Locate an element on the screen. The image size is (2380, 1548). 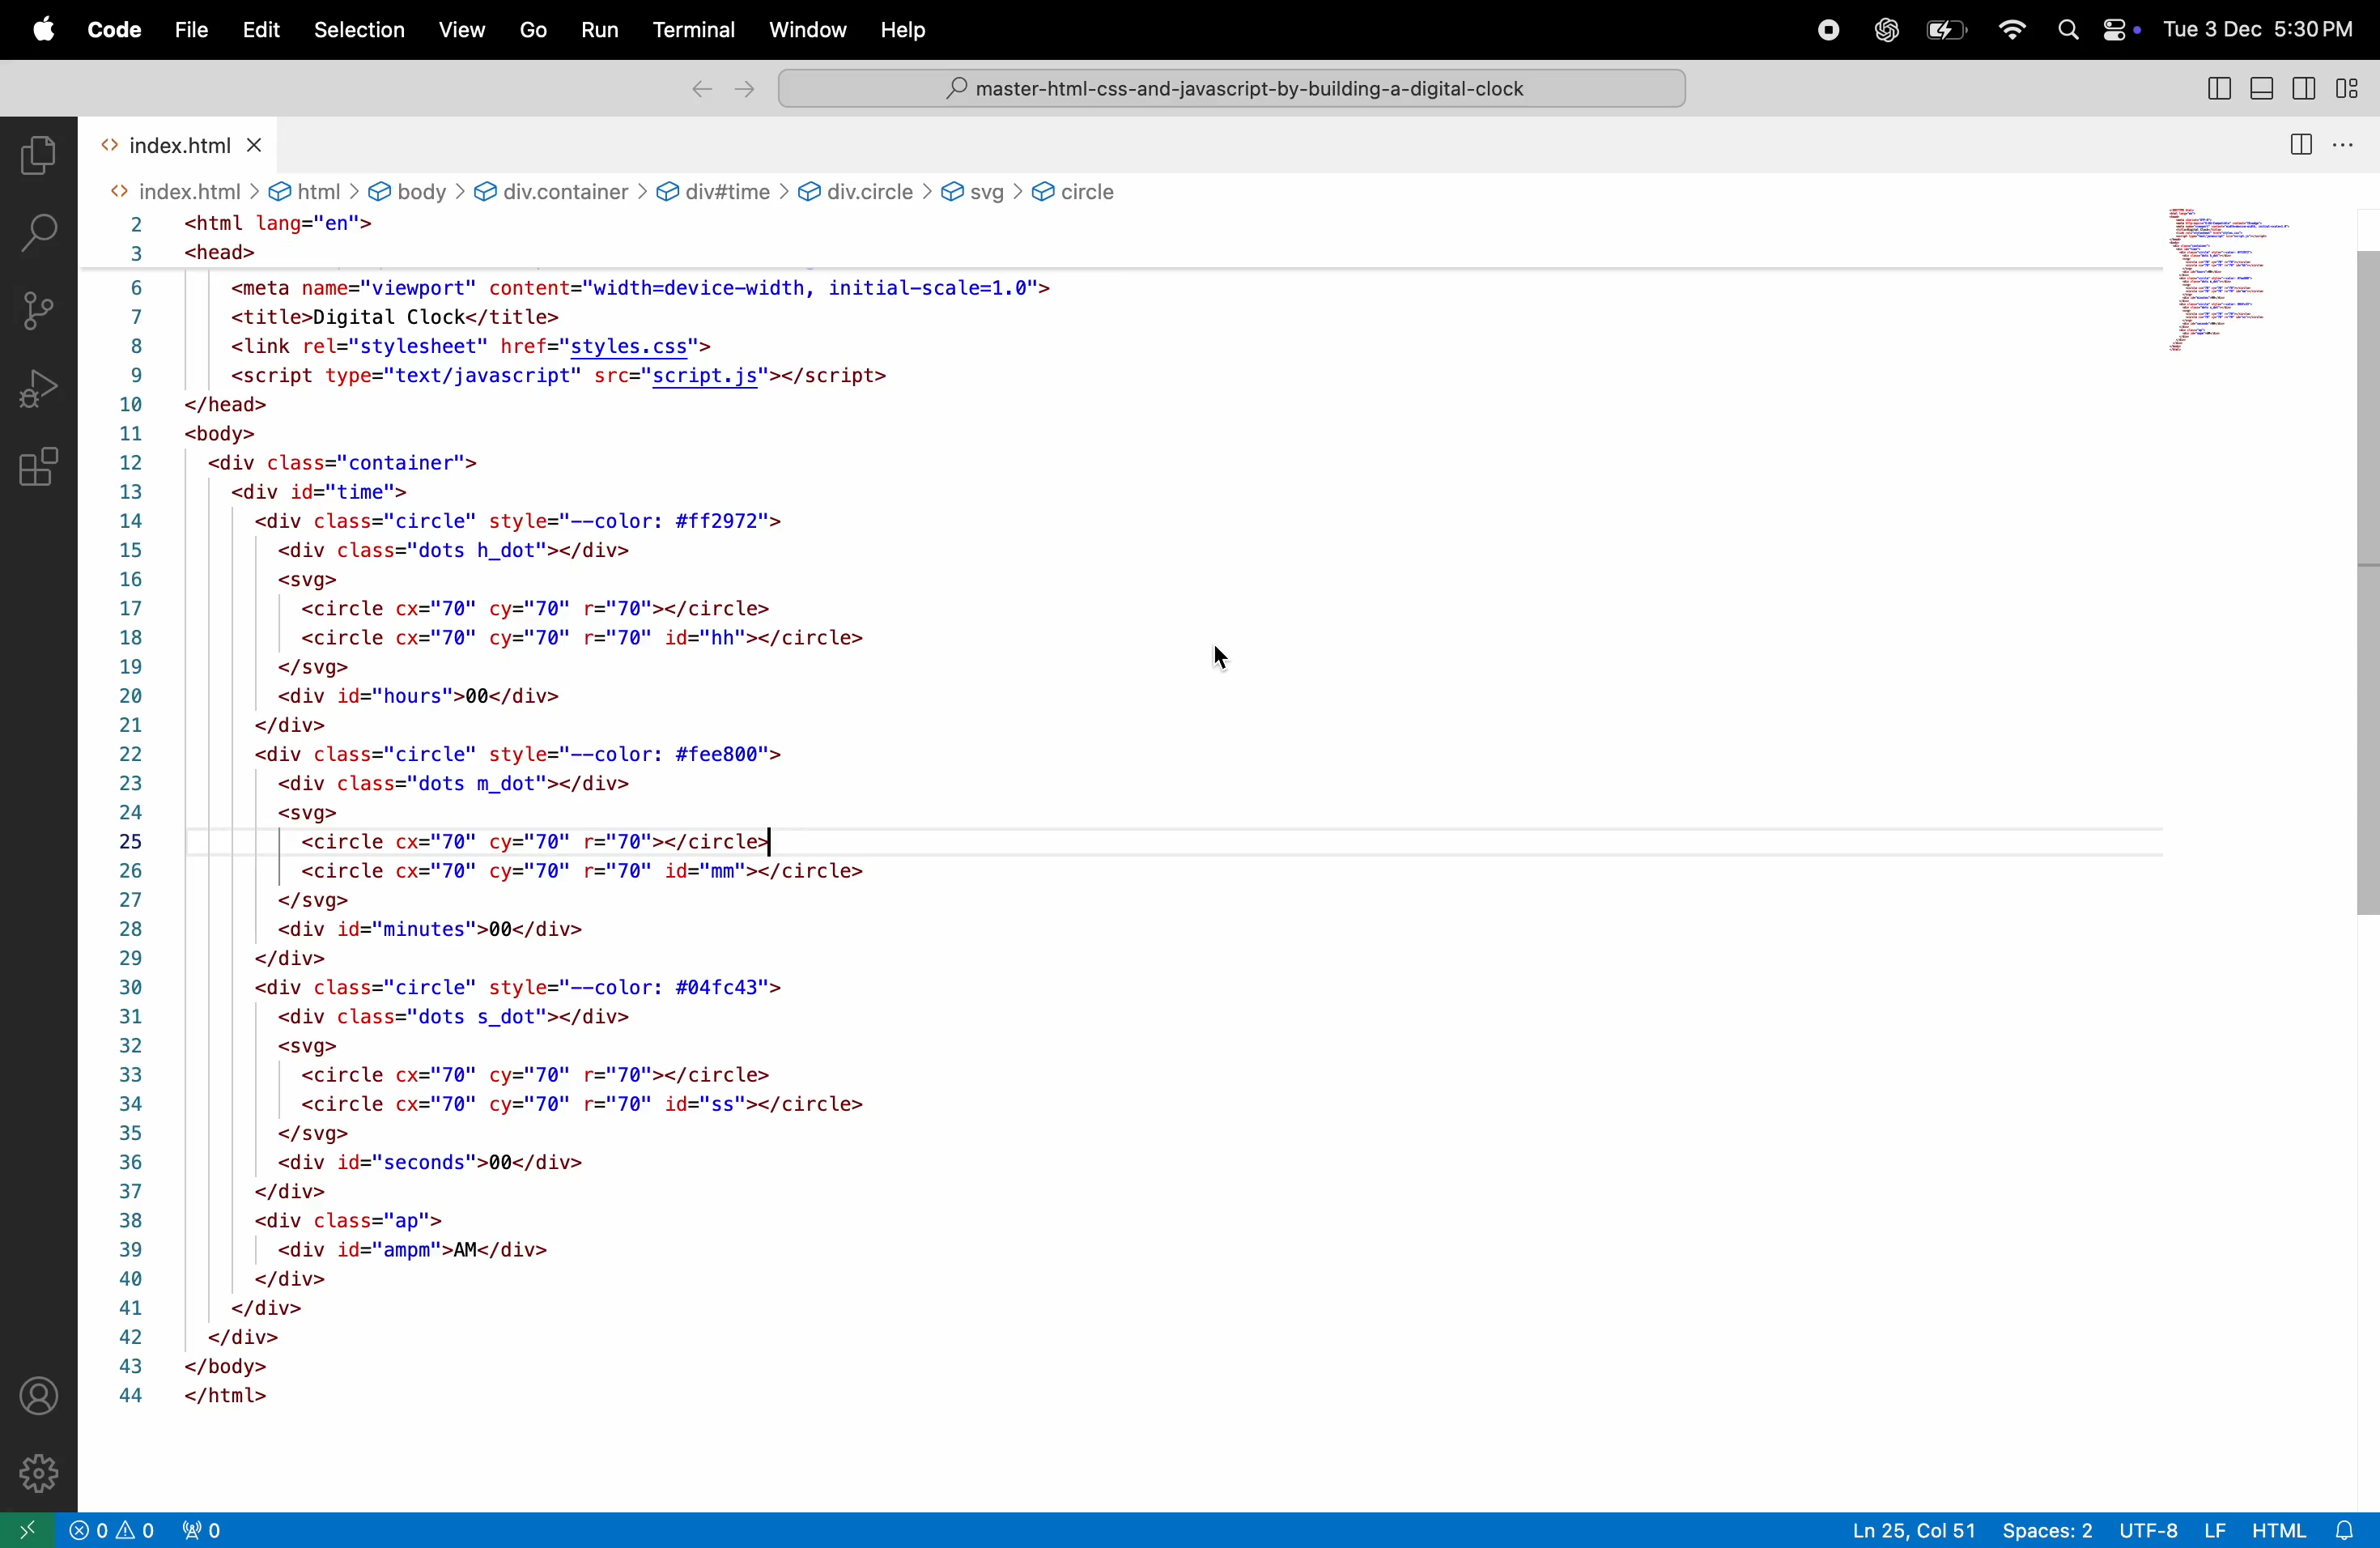
code block is located at coordinates (732, 795).